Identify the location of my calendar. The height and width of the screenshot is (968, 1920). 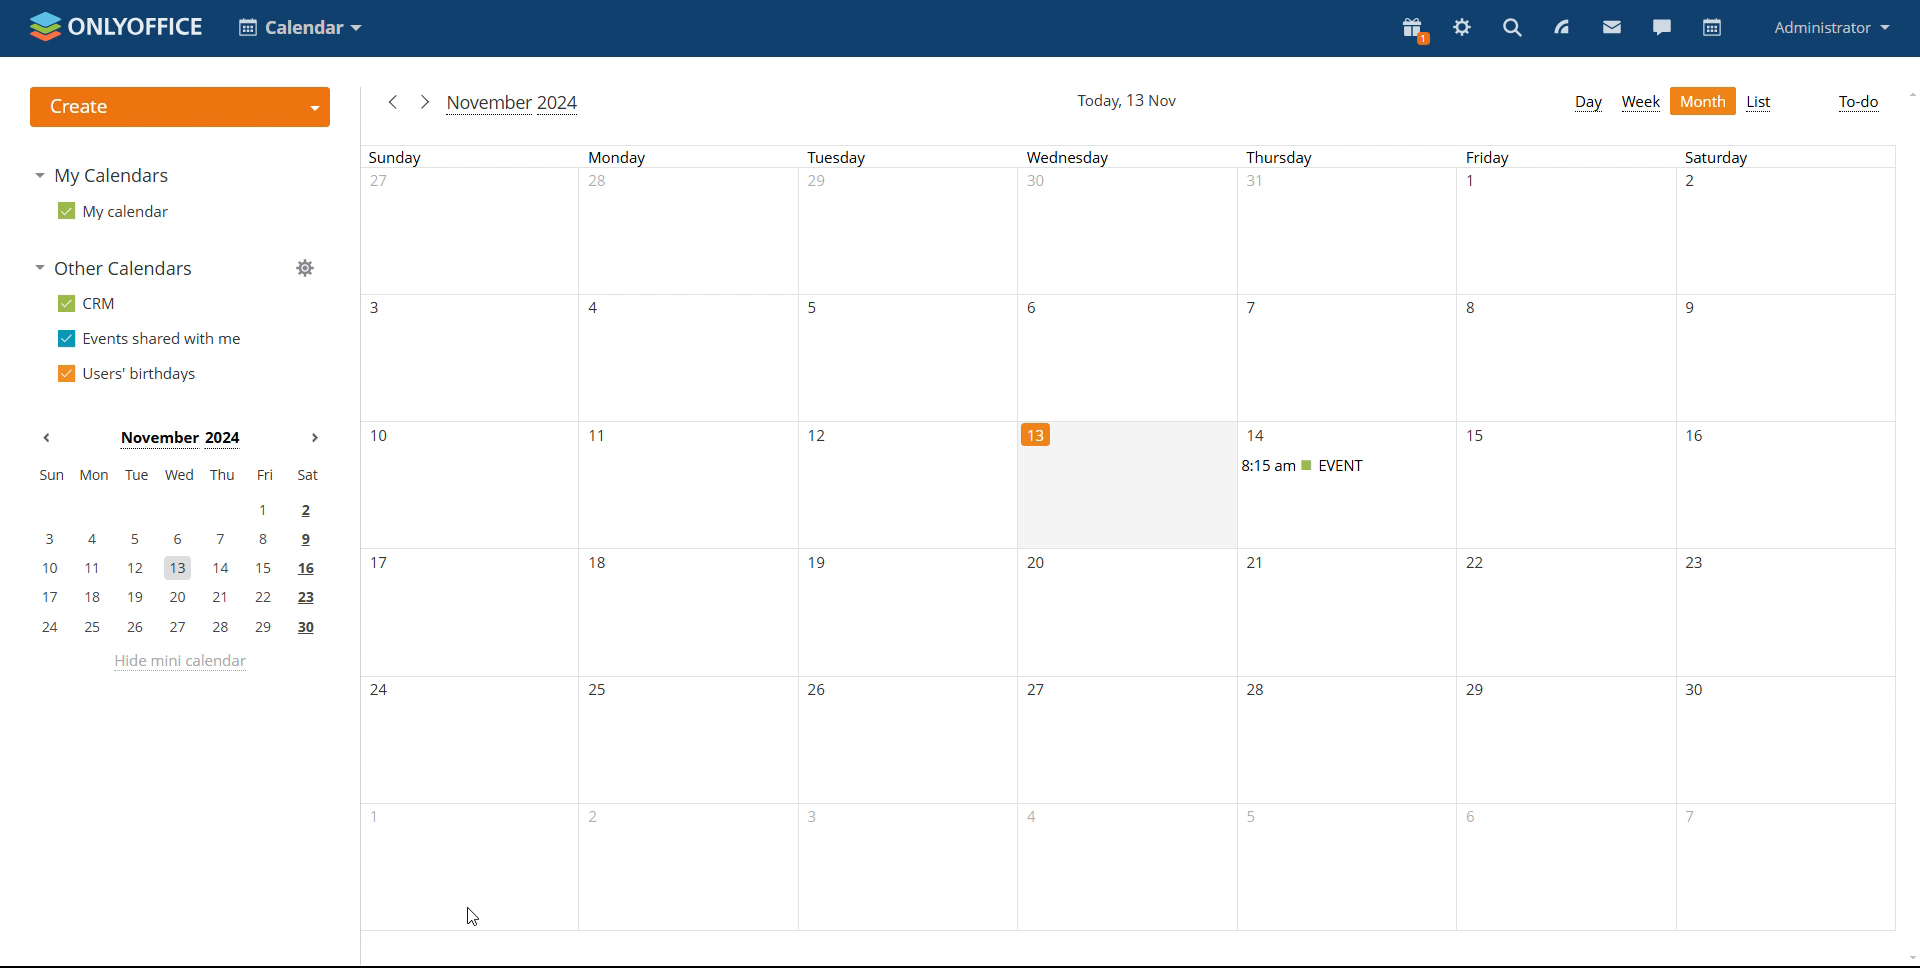
(112, 210).